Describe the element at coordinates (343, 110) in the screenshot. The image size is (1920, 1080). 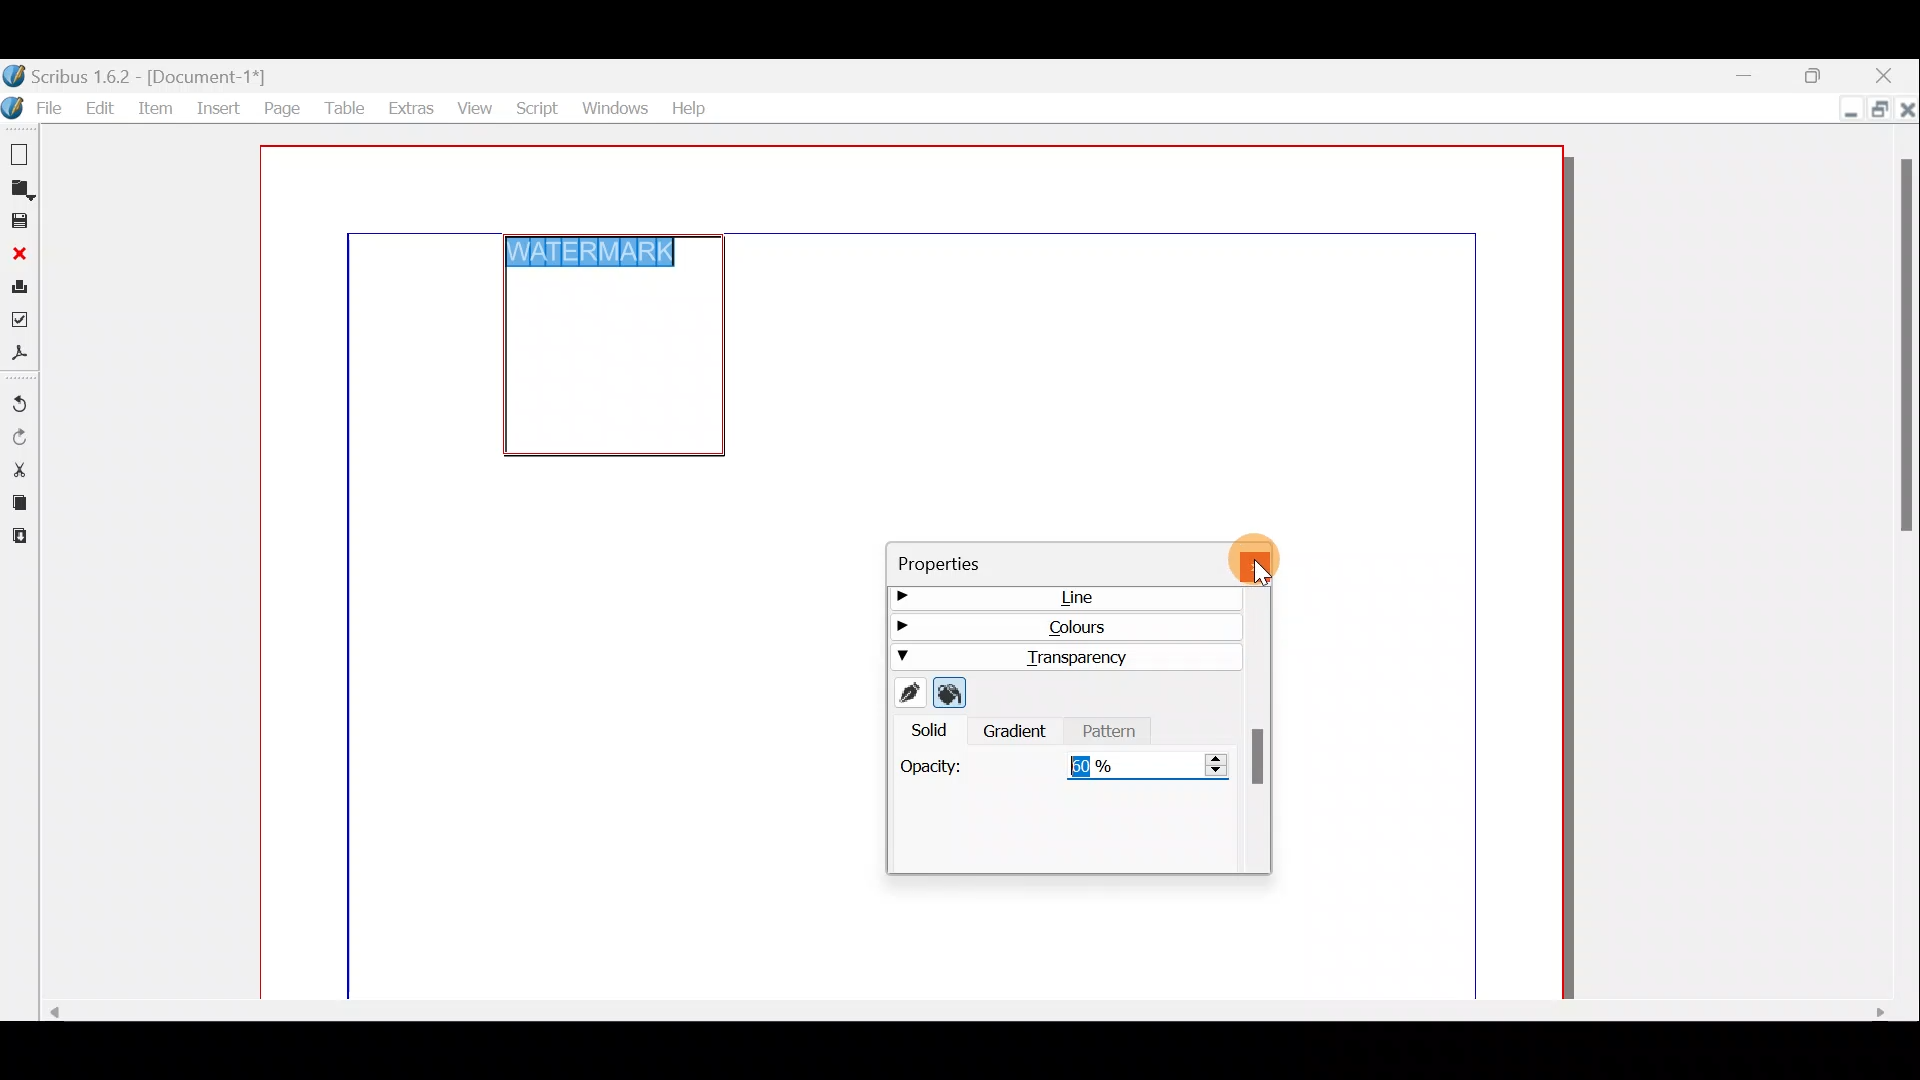
I see `Table` at that location.